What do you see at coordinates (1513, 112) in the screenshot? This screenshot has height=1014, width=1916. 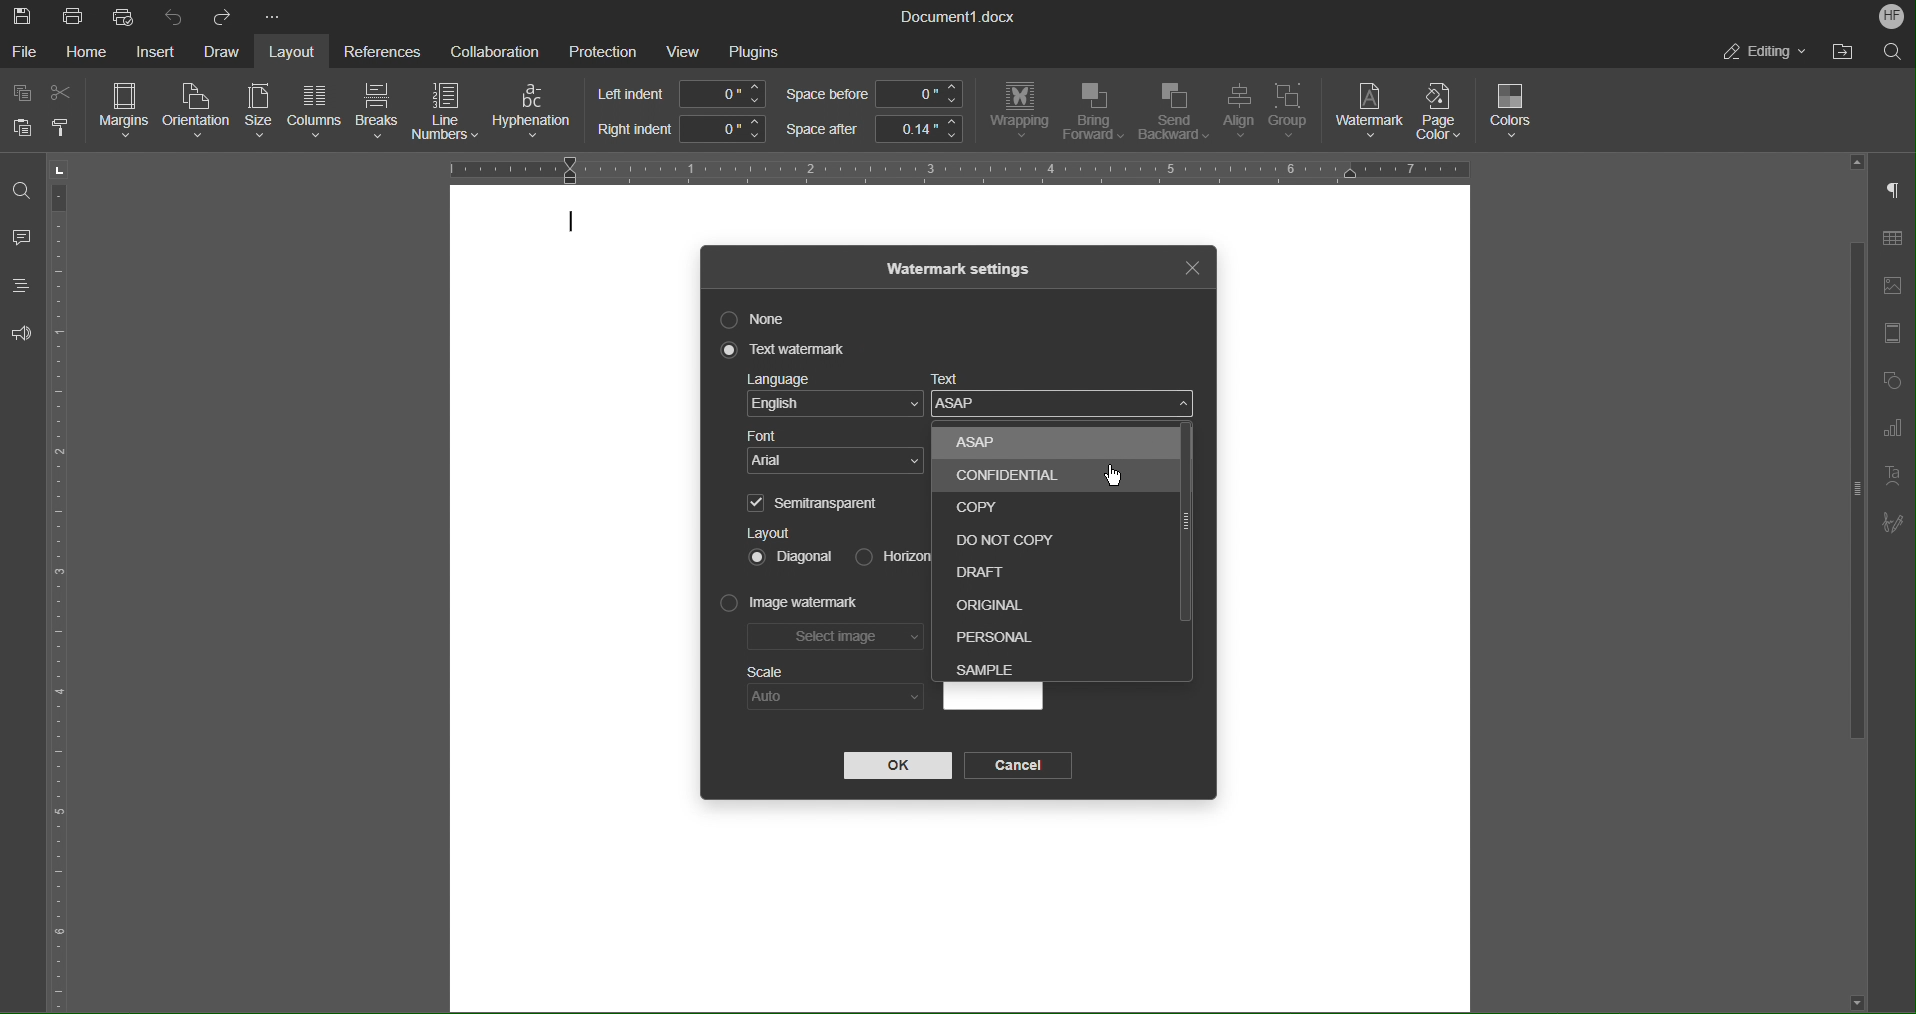 I see `Colors` at bounding box center [1513, 112].